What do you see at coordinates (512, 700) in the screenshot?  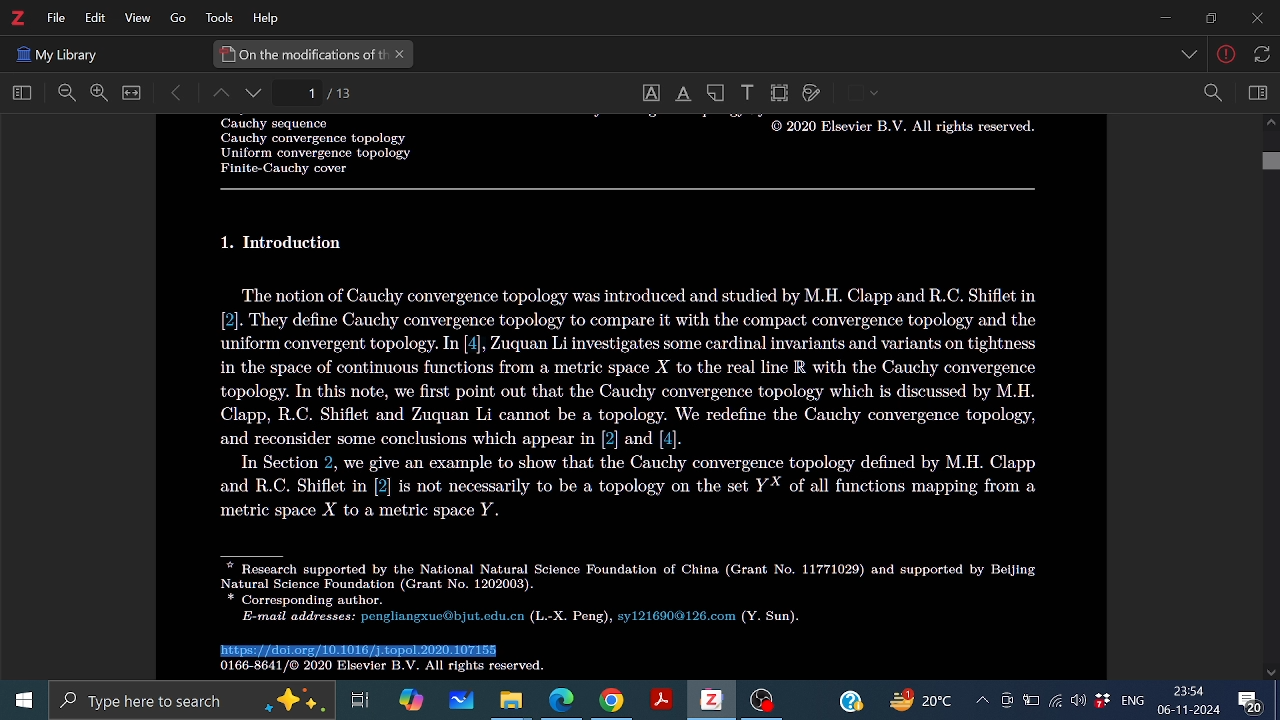 I see `Files` at bounding box center [512, 700].